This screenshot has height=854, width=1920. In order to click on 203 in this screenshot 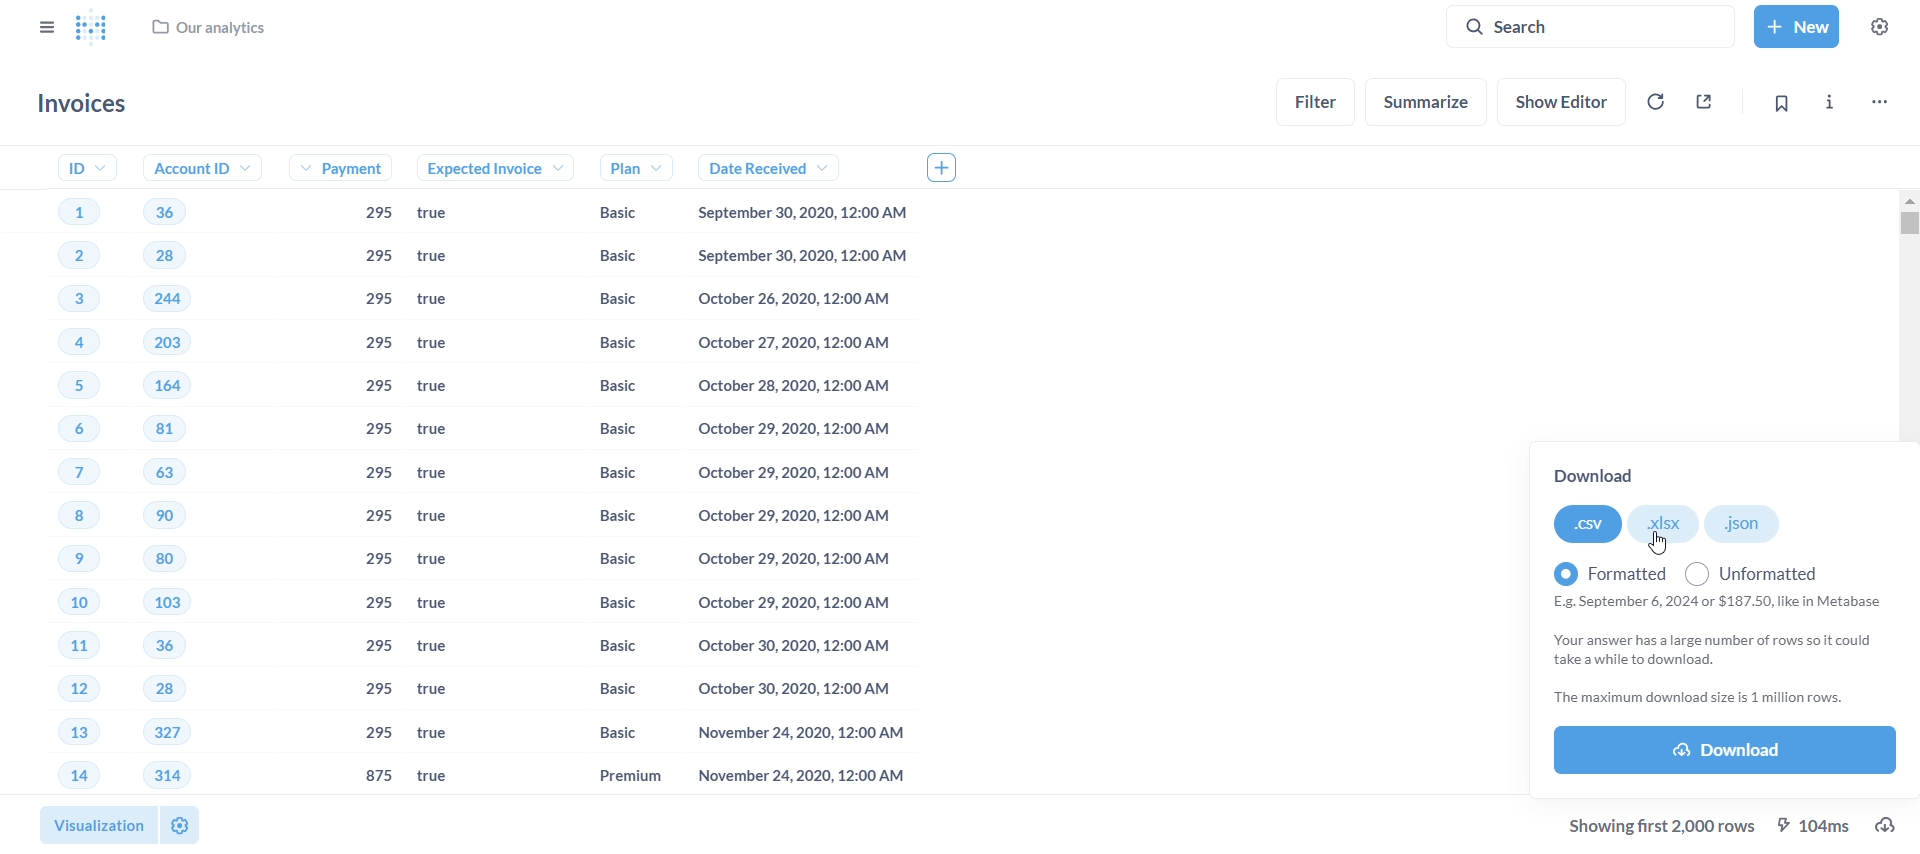, I will do `click(176, 342)`.